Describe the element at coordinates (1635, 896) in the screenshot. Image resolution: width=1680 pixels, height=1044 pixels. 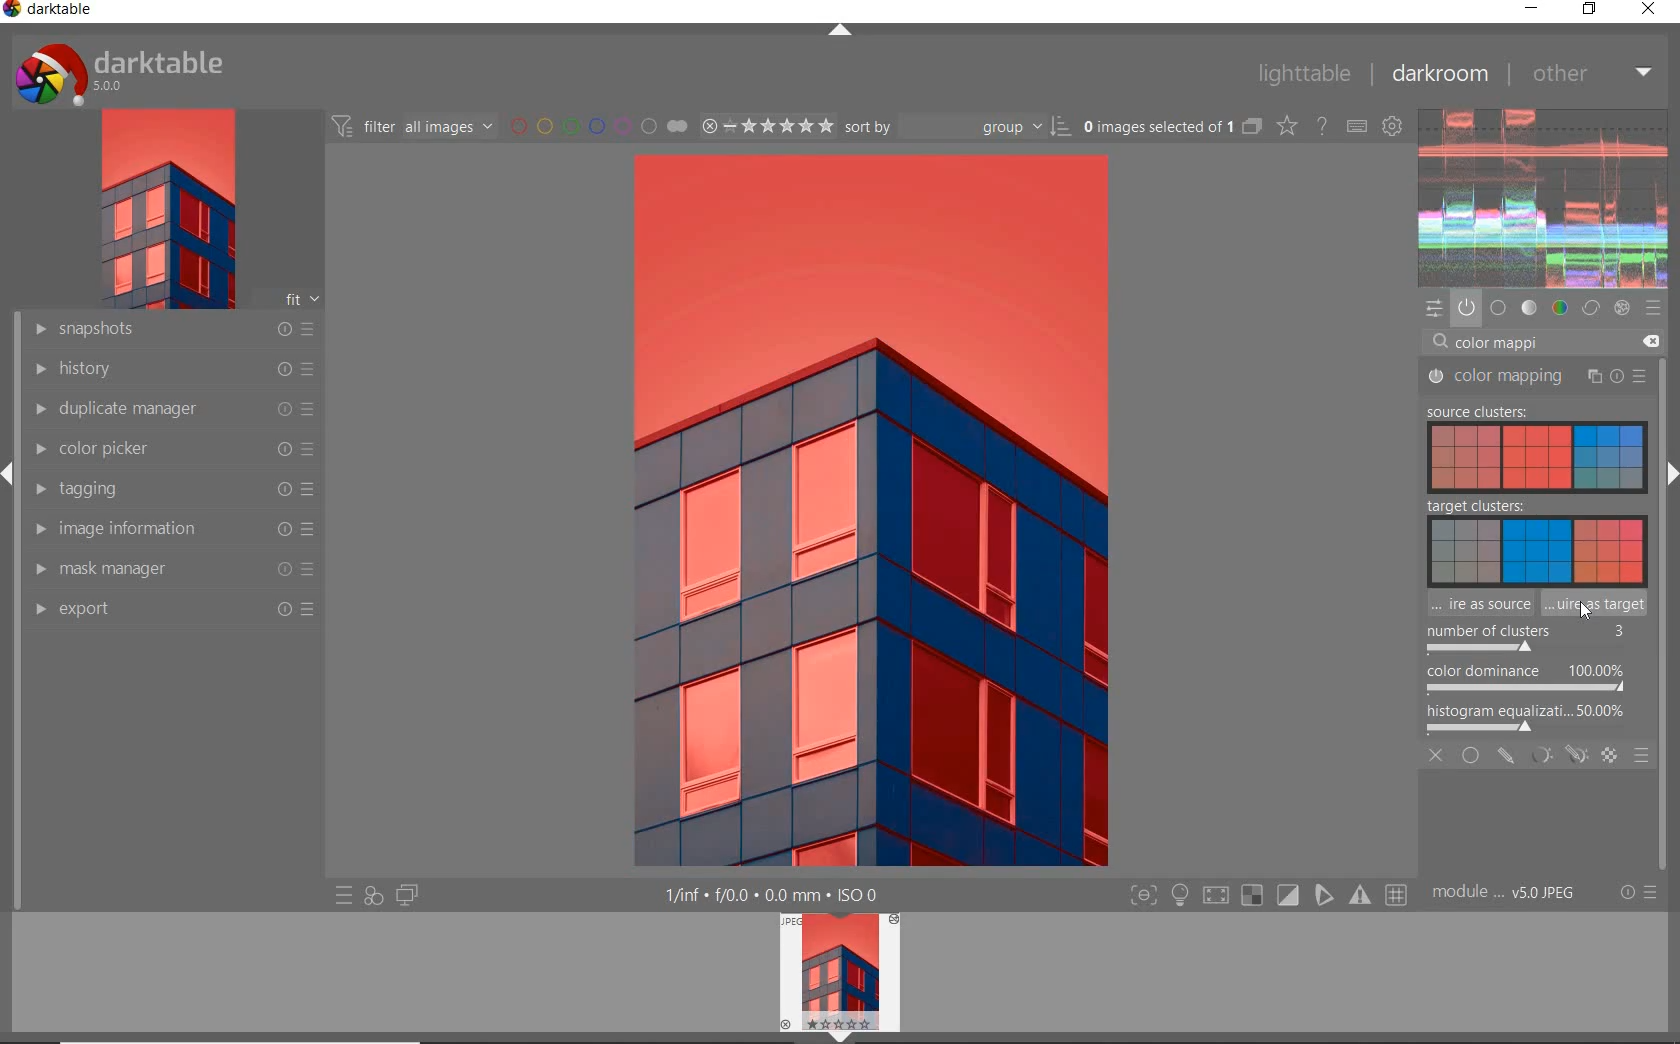
I see `reset or preset & preference` at that location.